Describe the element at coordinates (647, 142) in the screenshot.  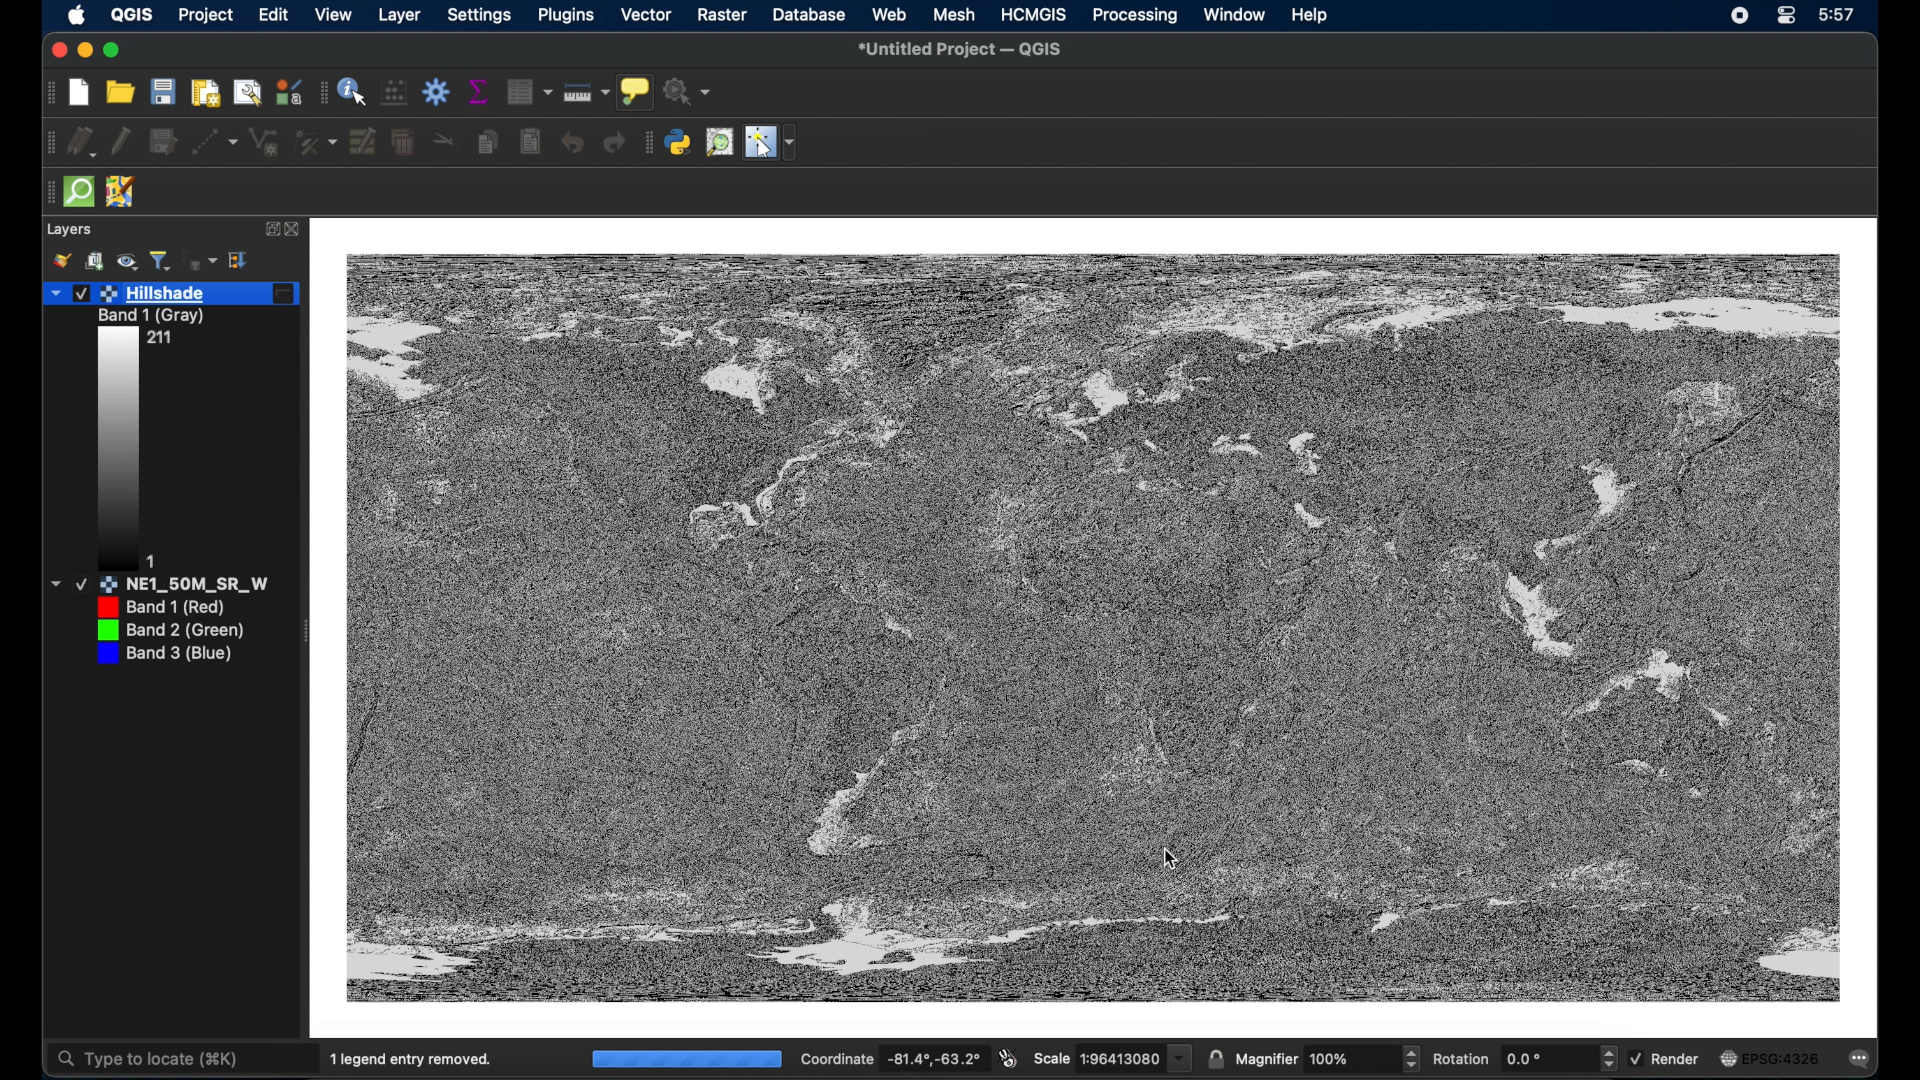
I see `drag handle` at that location.